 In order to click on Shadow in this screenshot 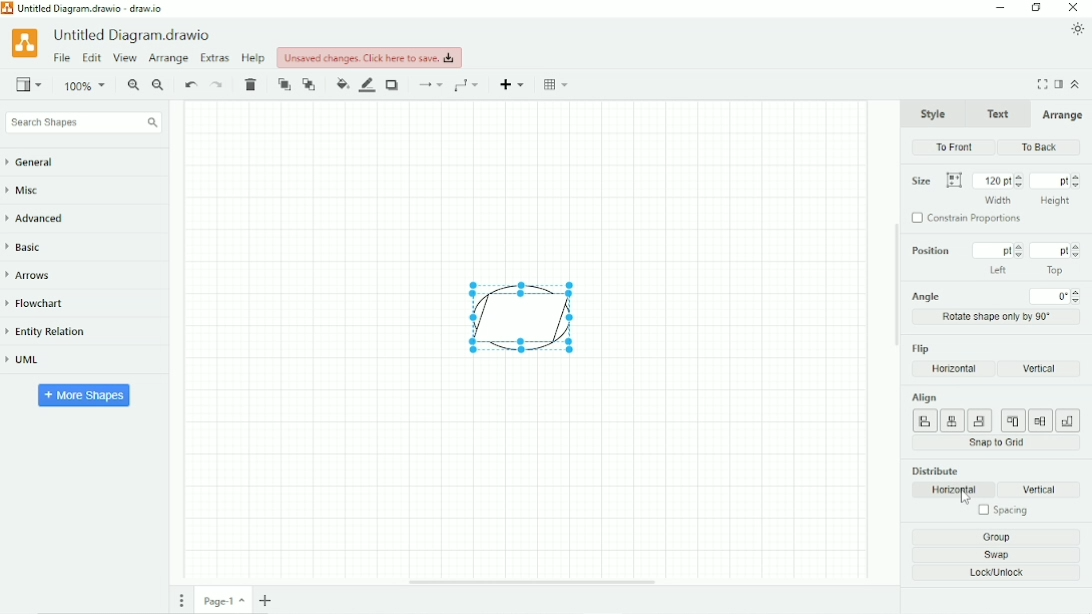, I will do `click(394, 85)`.